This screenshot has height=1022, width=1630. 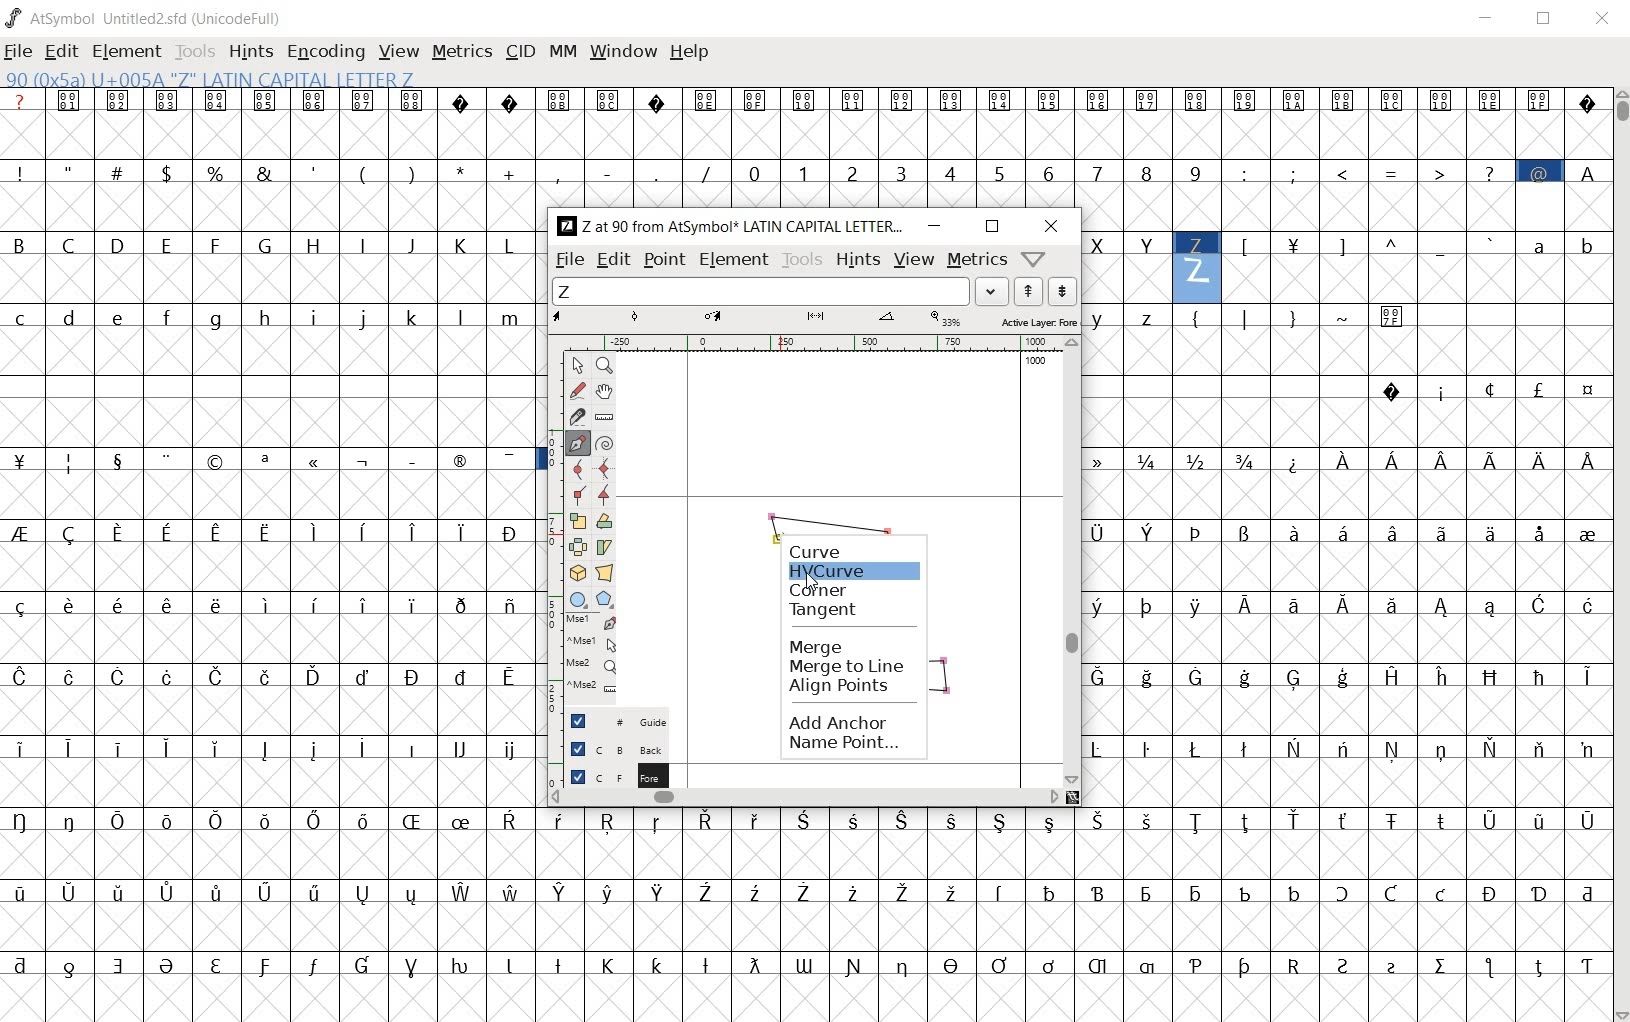 What do you see at coordinates (850, 648) in the screenshot?
I see `merge` at bounding box center [850, 648].